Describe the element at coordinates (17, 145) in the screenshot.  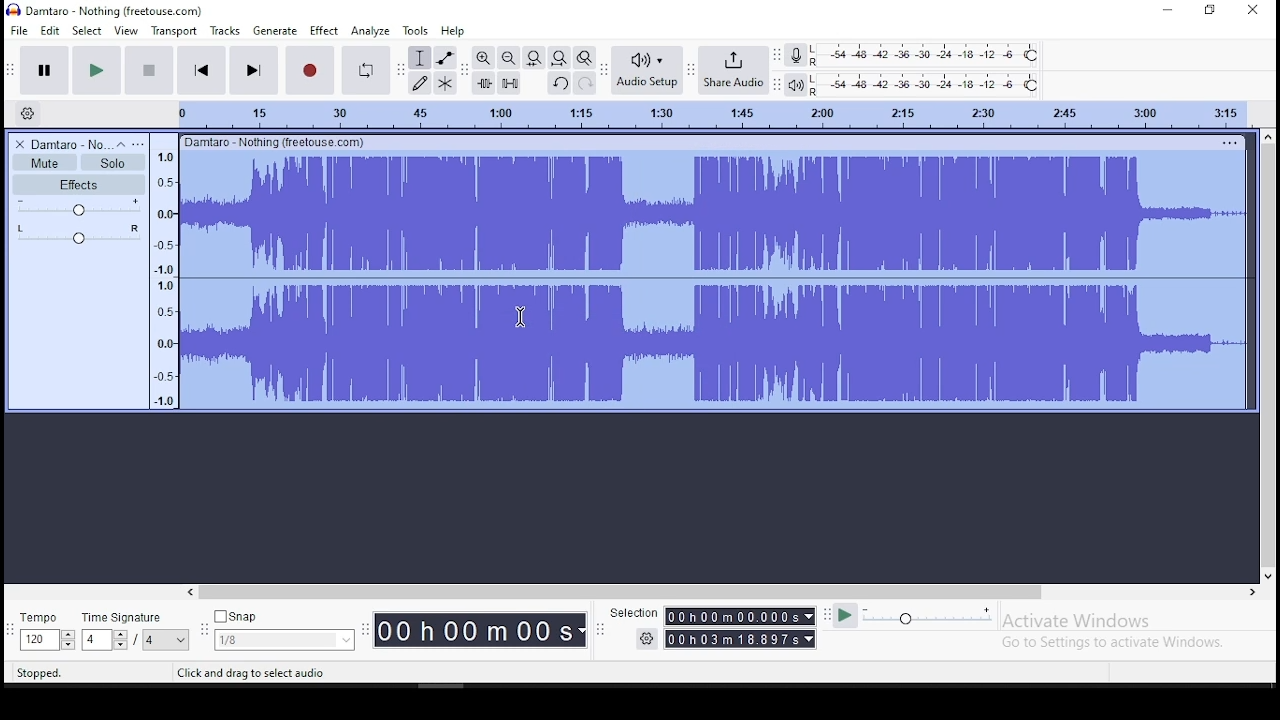
I see `delete track` at that location.